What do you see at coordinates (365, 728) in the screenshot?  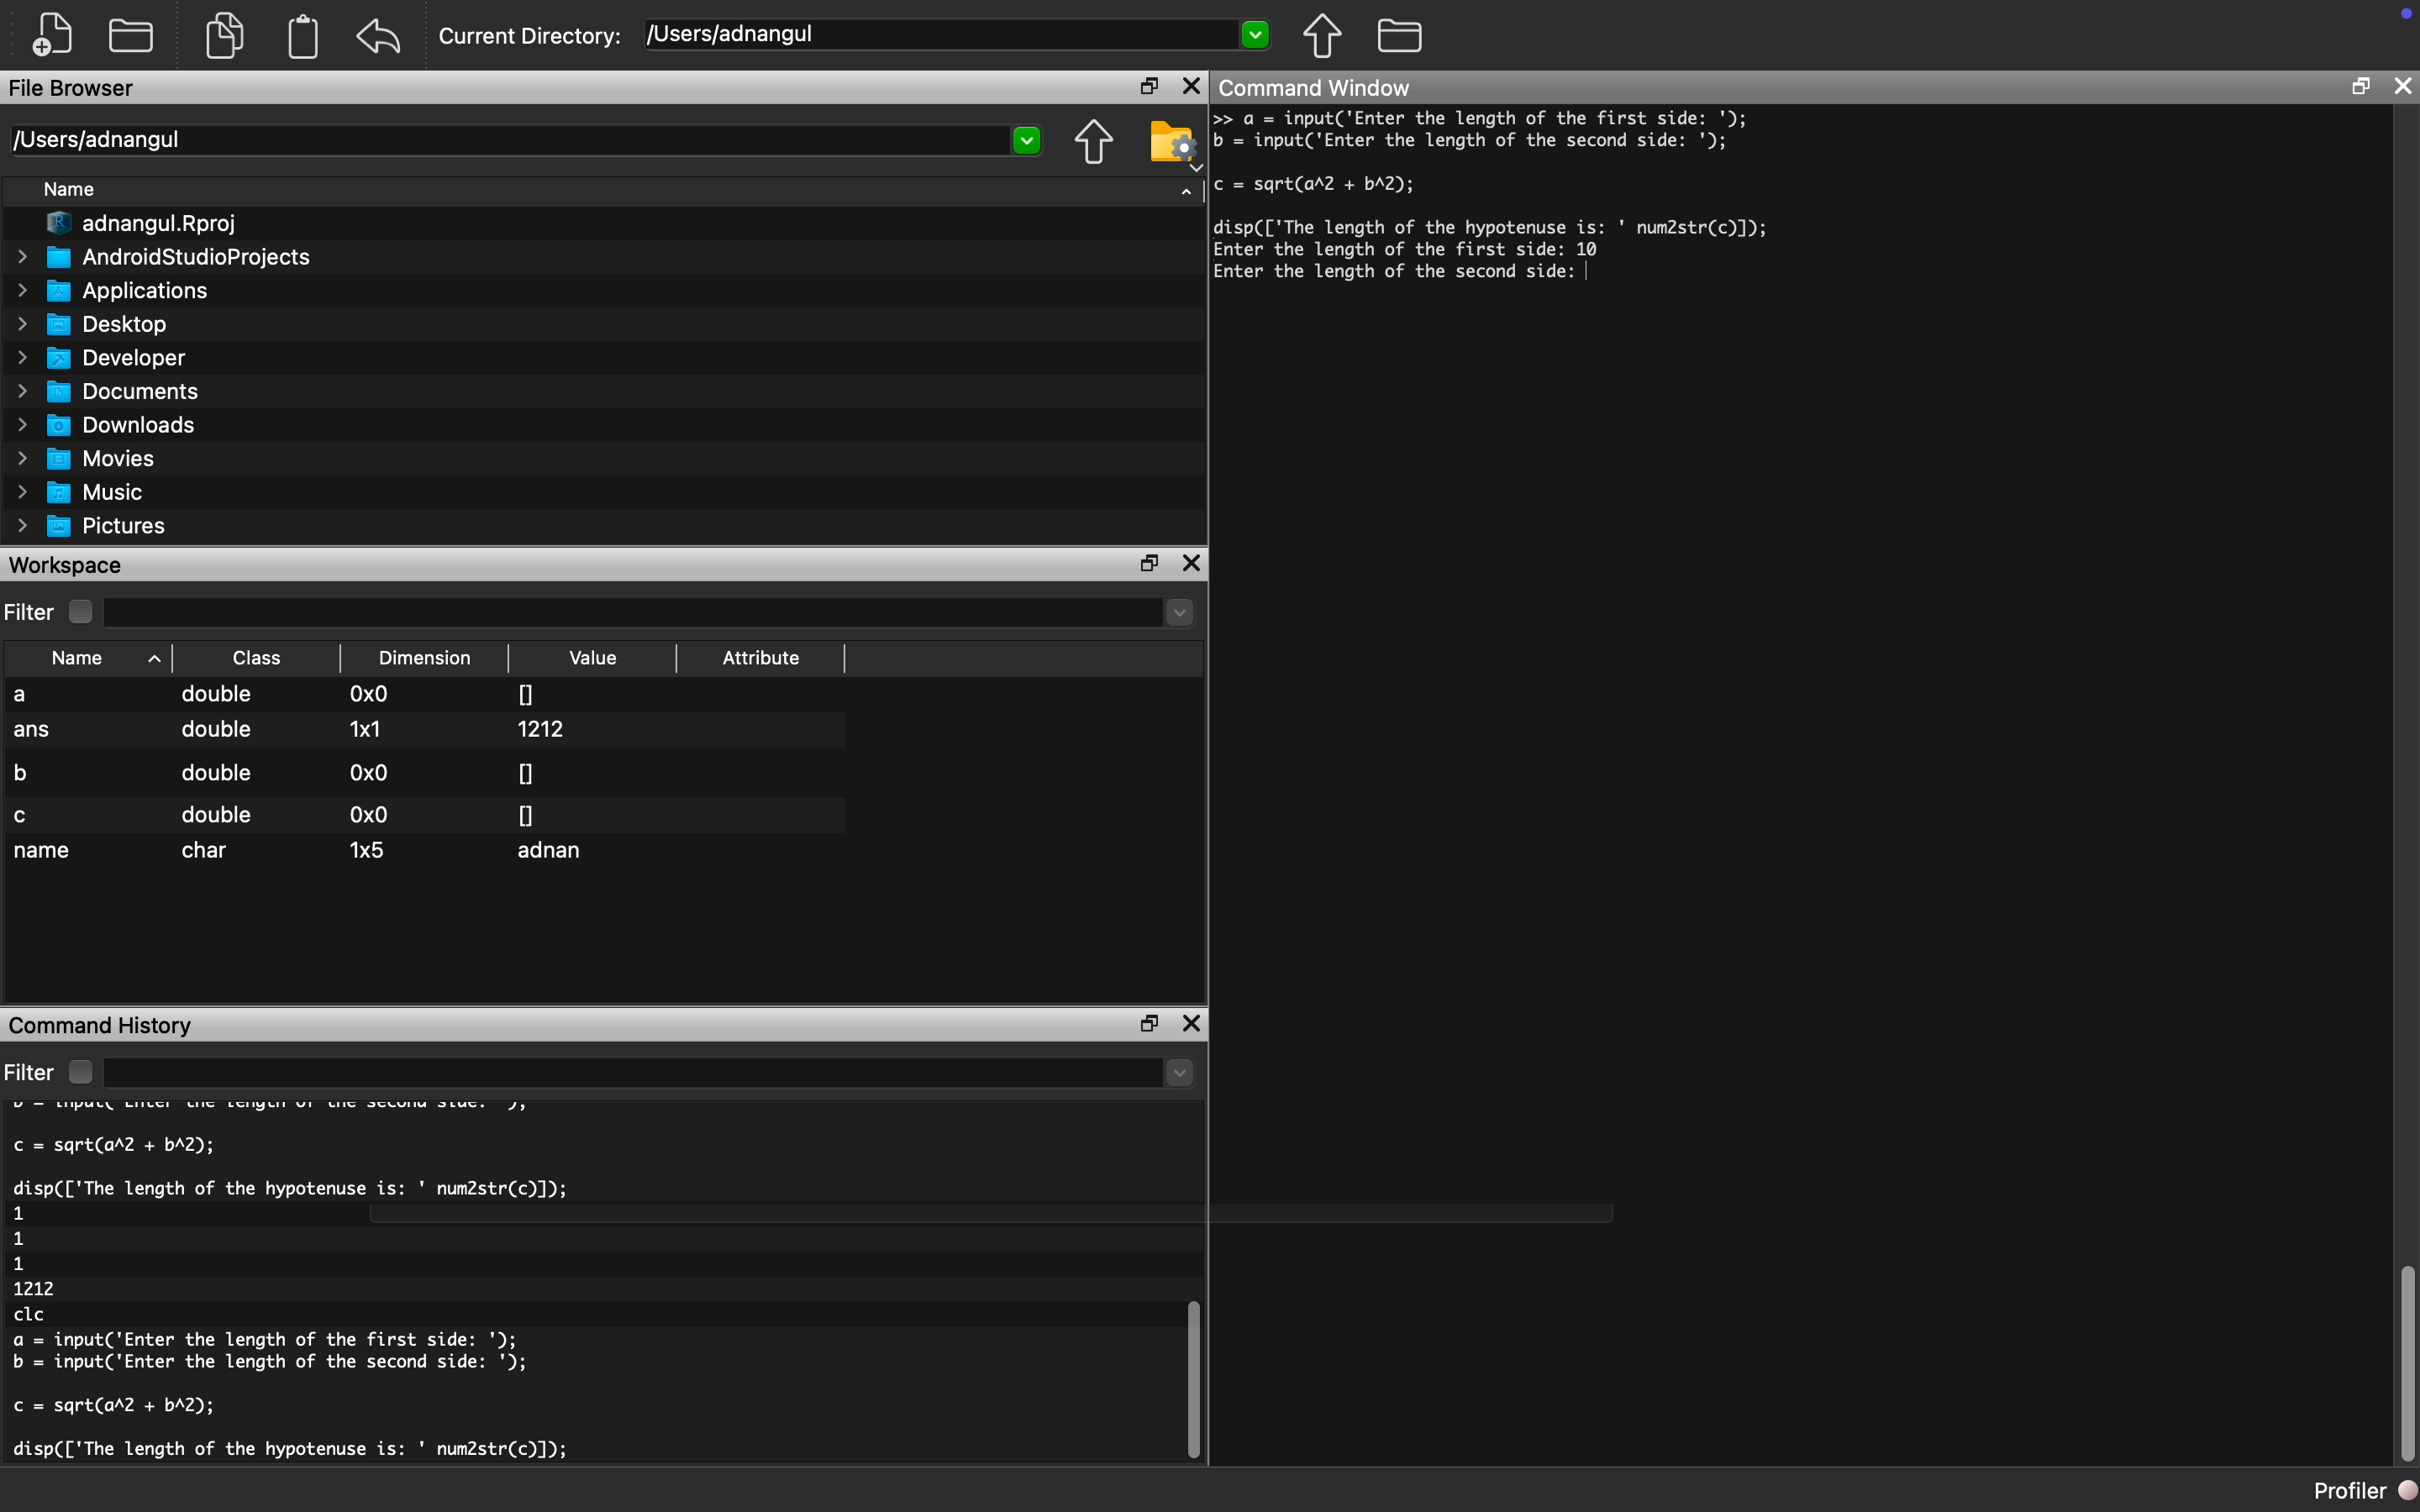 I see `1x1` at bounding box center [365, 728].